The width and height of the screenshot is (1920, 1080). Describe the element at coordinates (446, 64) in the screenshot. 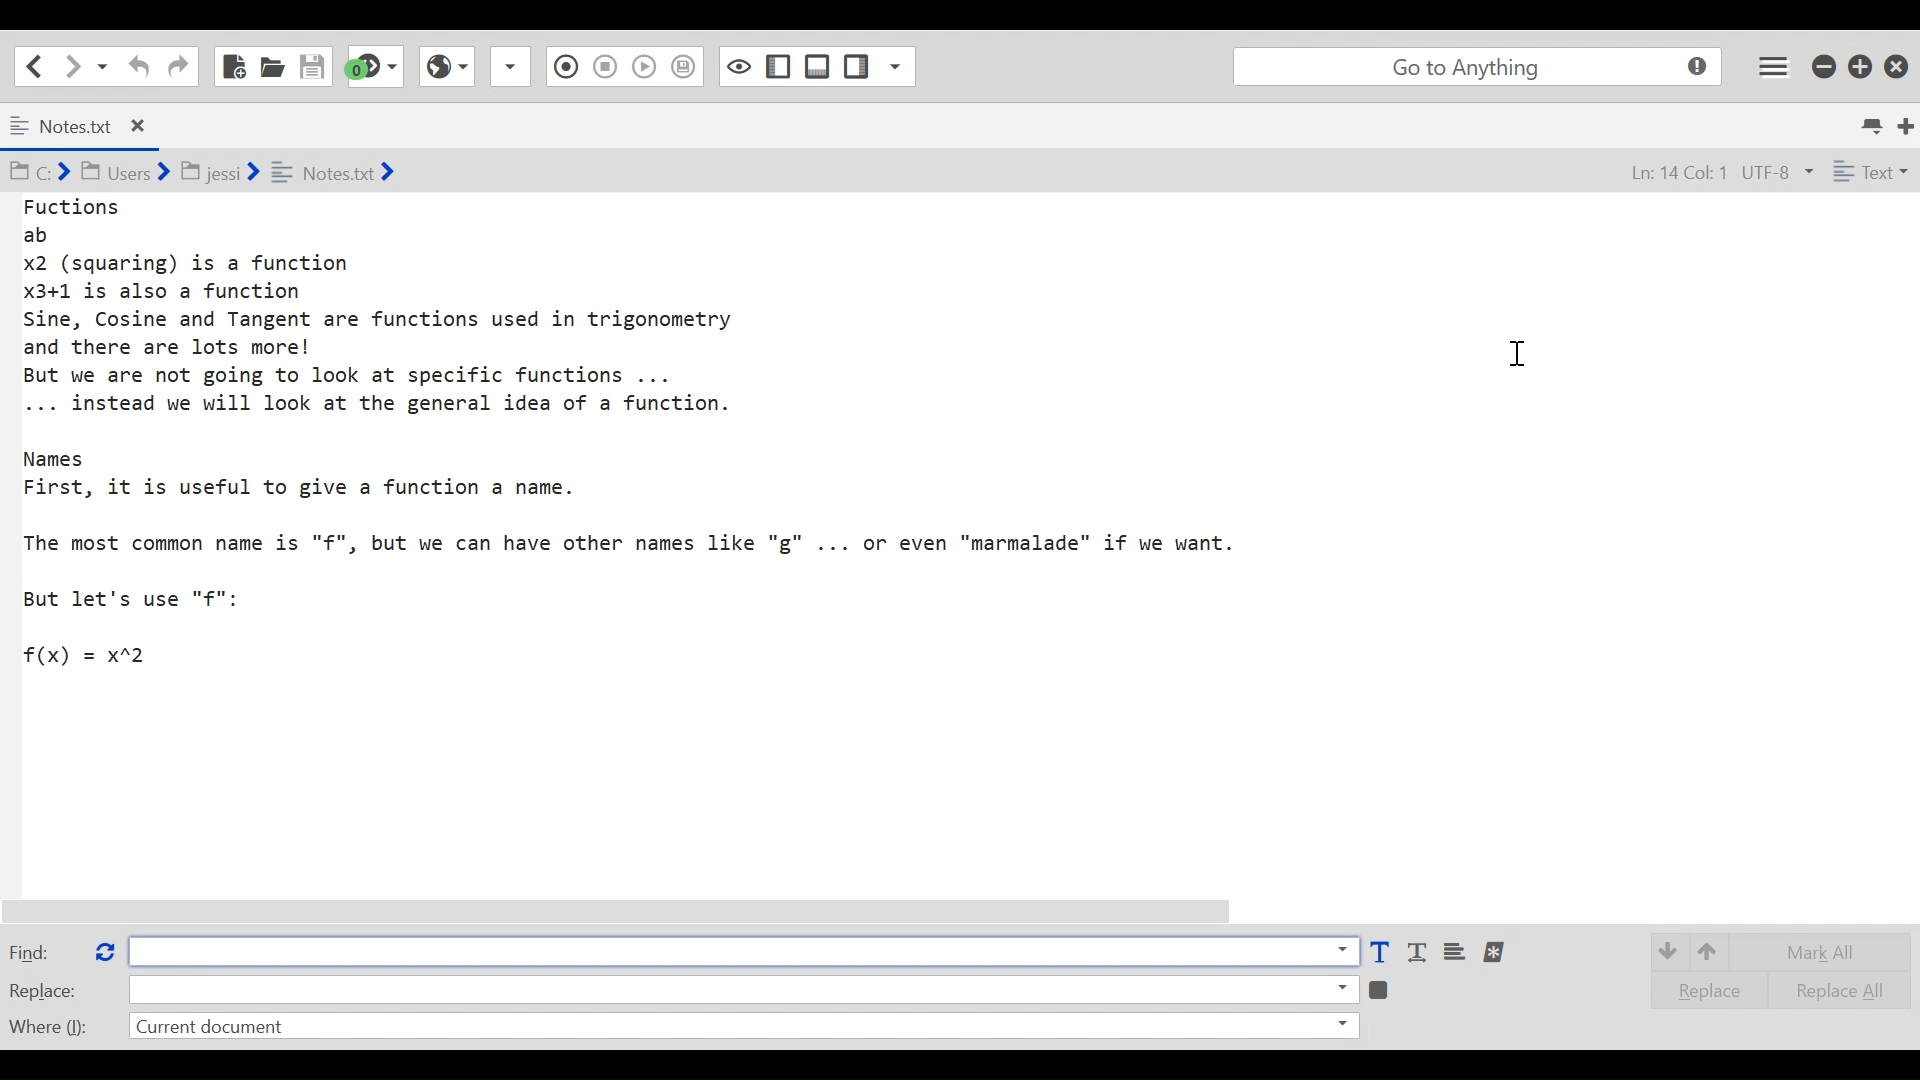

I see `Play Last Macro` at that location.